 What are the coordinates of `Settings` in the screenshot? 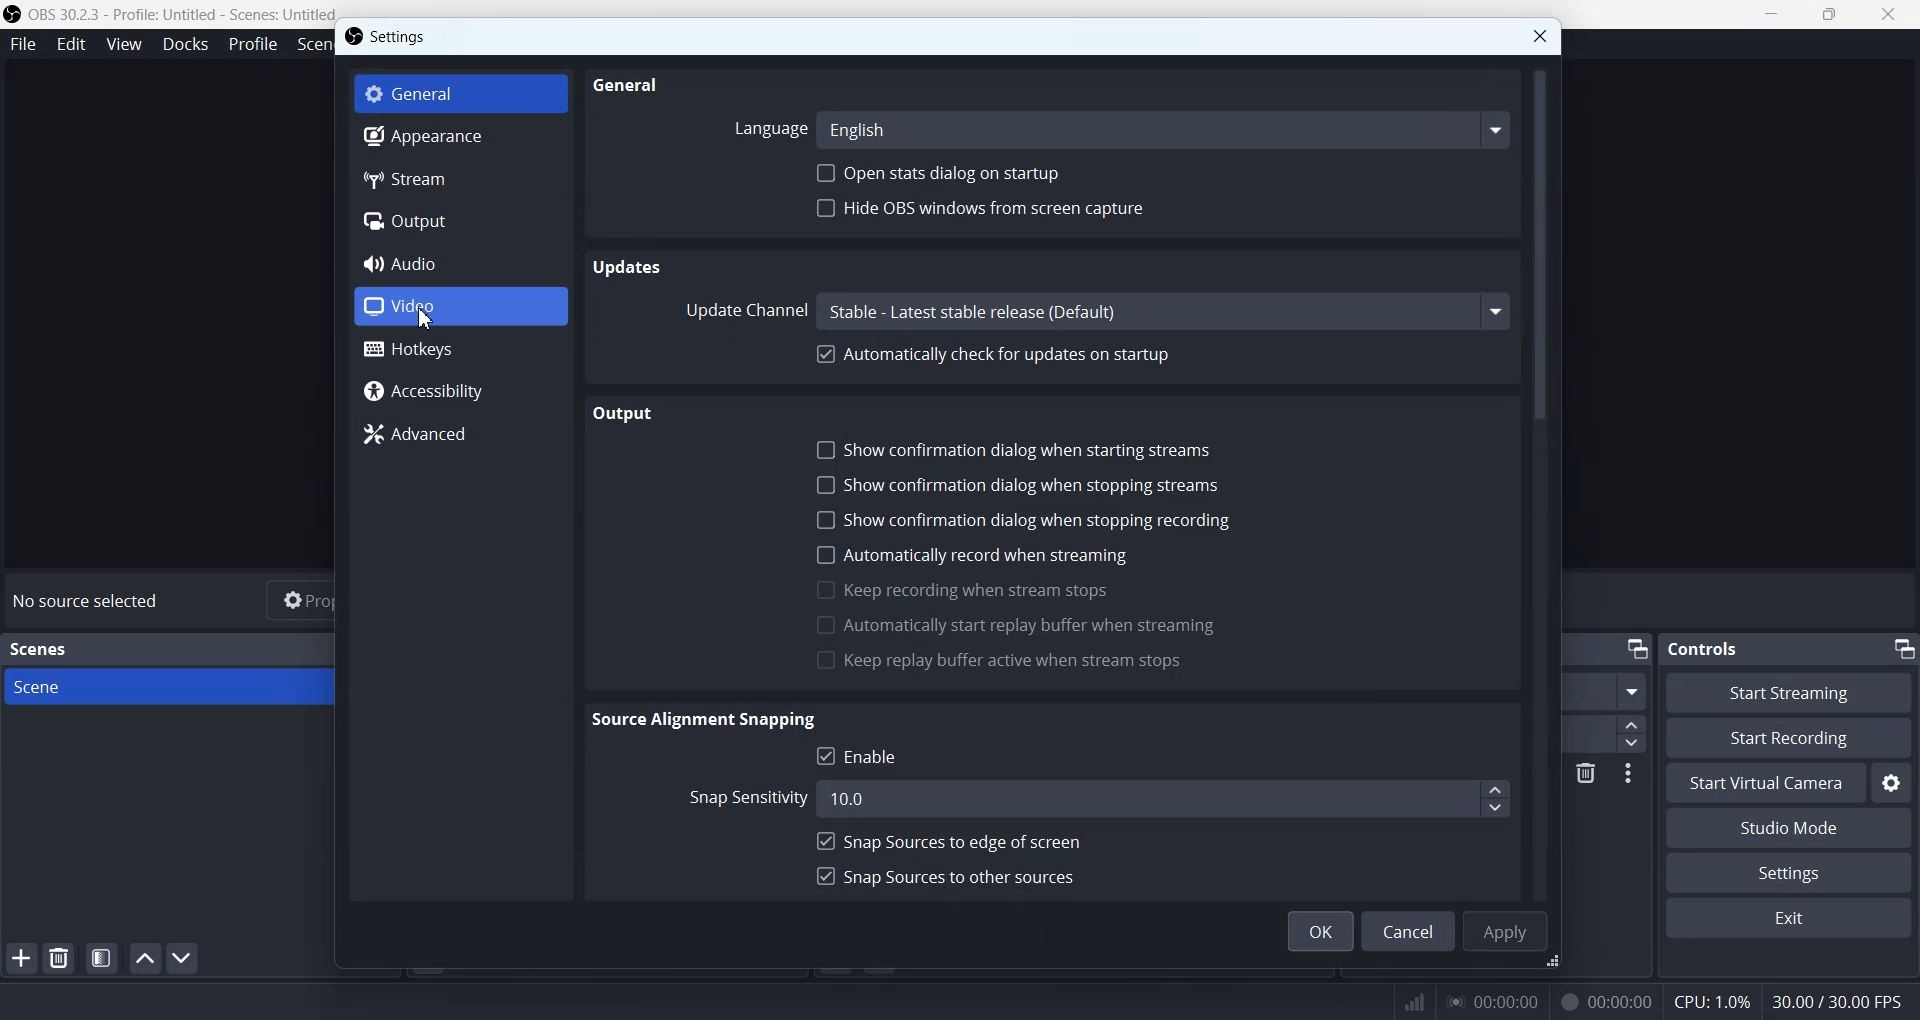 It's located at (1789, 873).